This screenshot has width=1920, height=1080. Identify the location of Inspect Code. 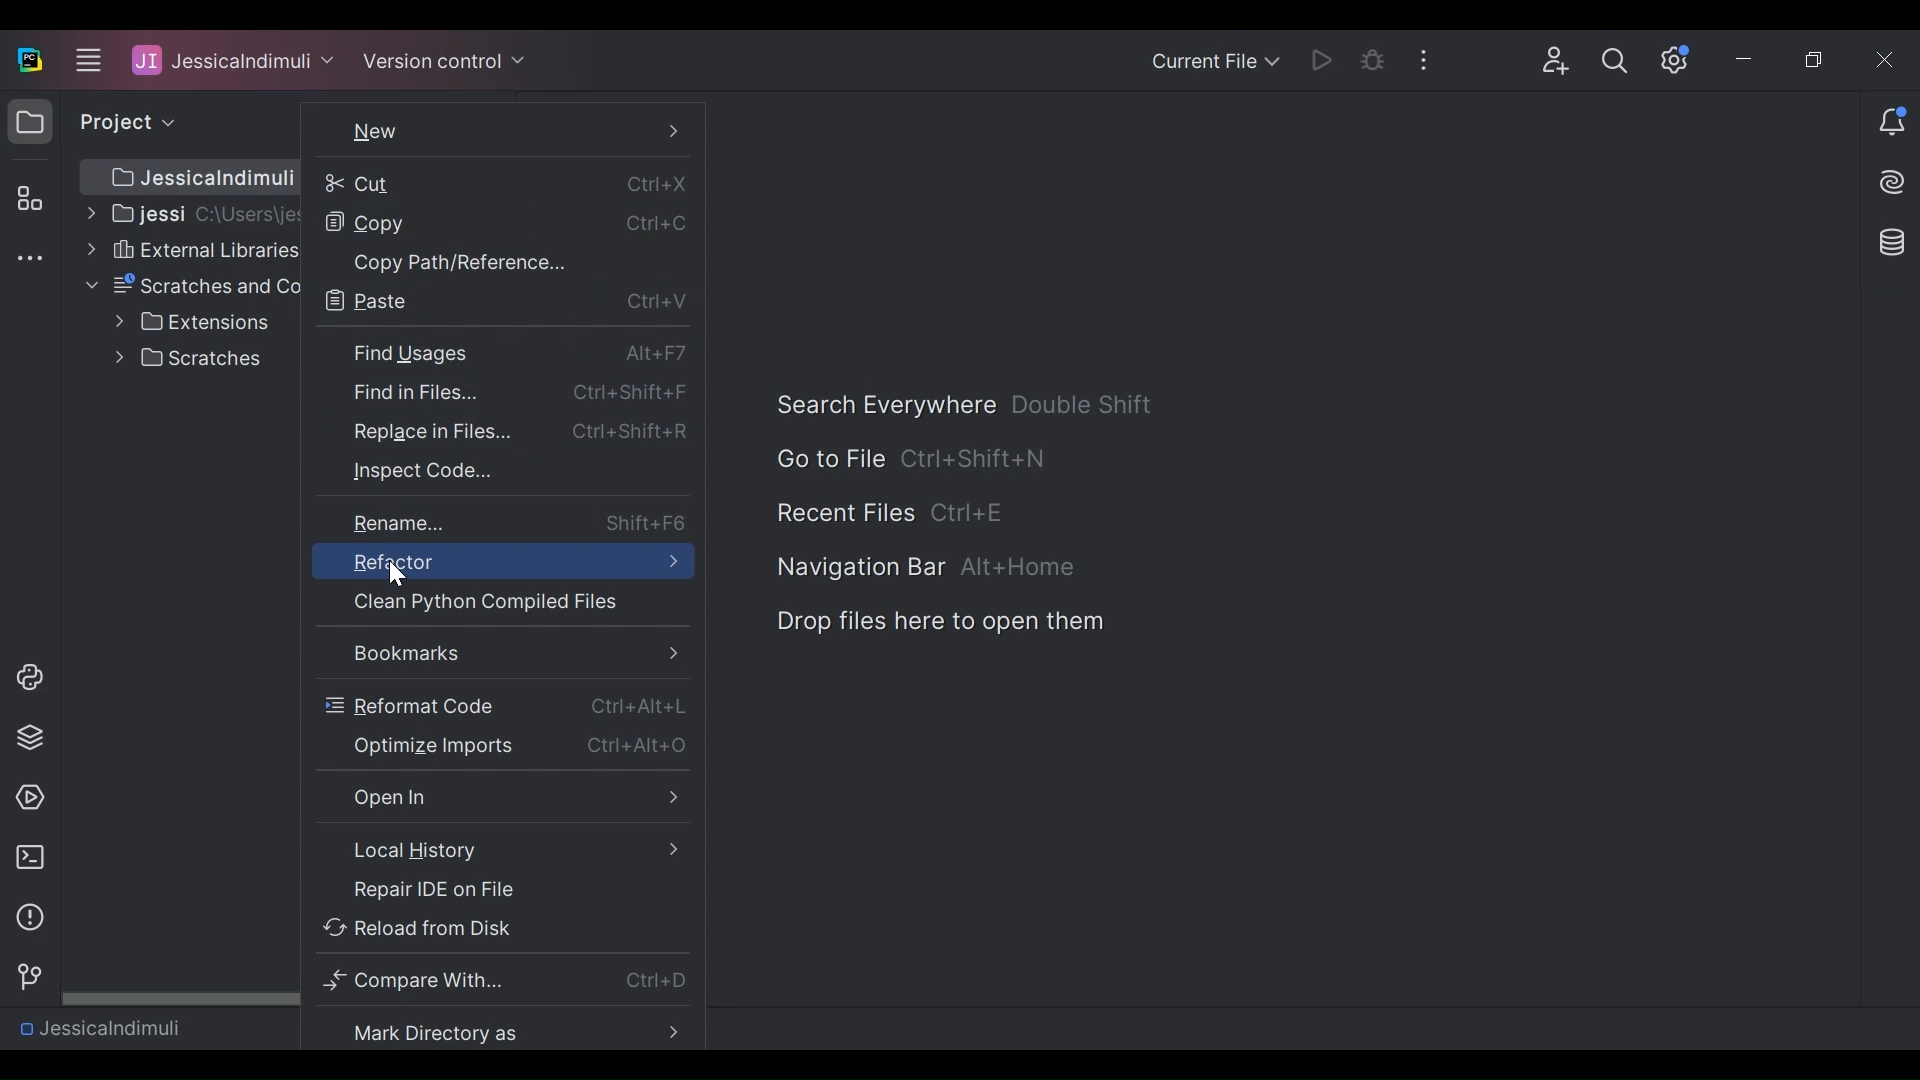
(483, 471).